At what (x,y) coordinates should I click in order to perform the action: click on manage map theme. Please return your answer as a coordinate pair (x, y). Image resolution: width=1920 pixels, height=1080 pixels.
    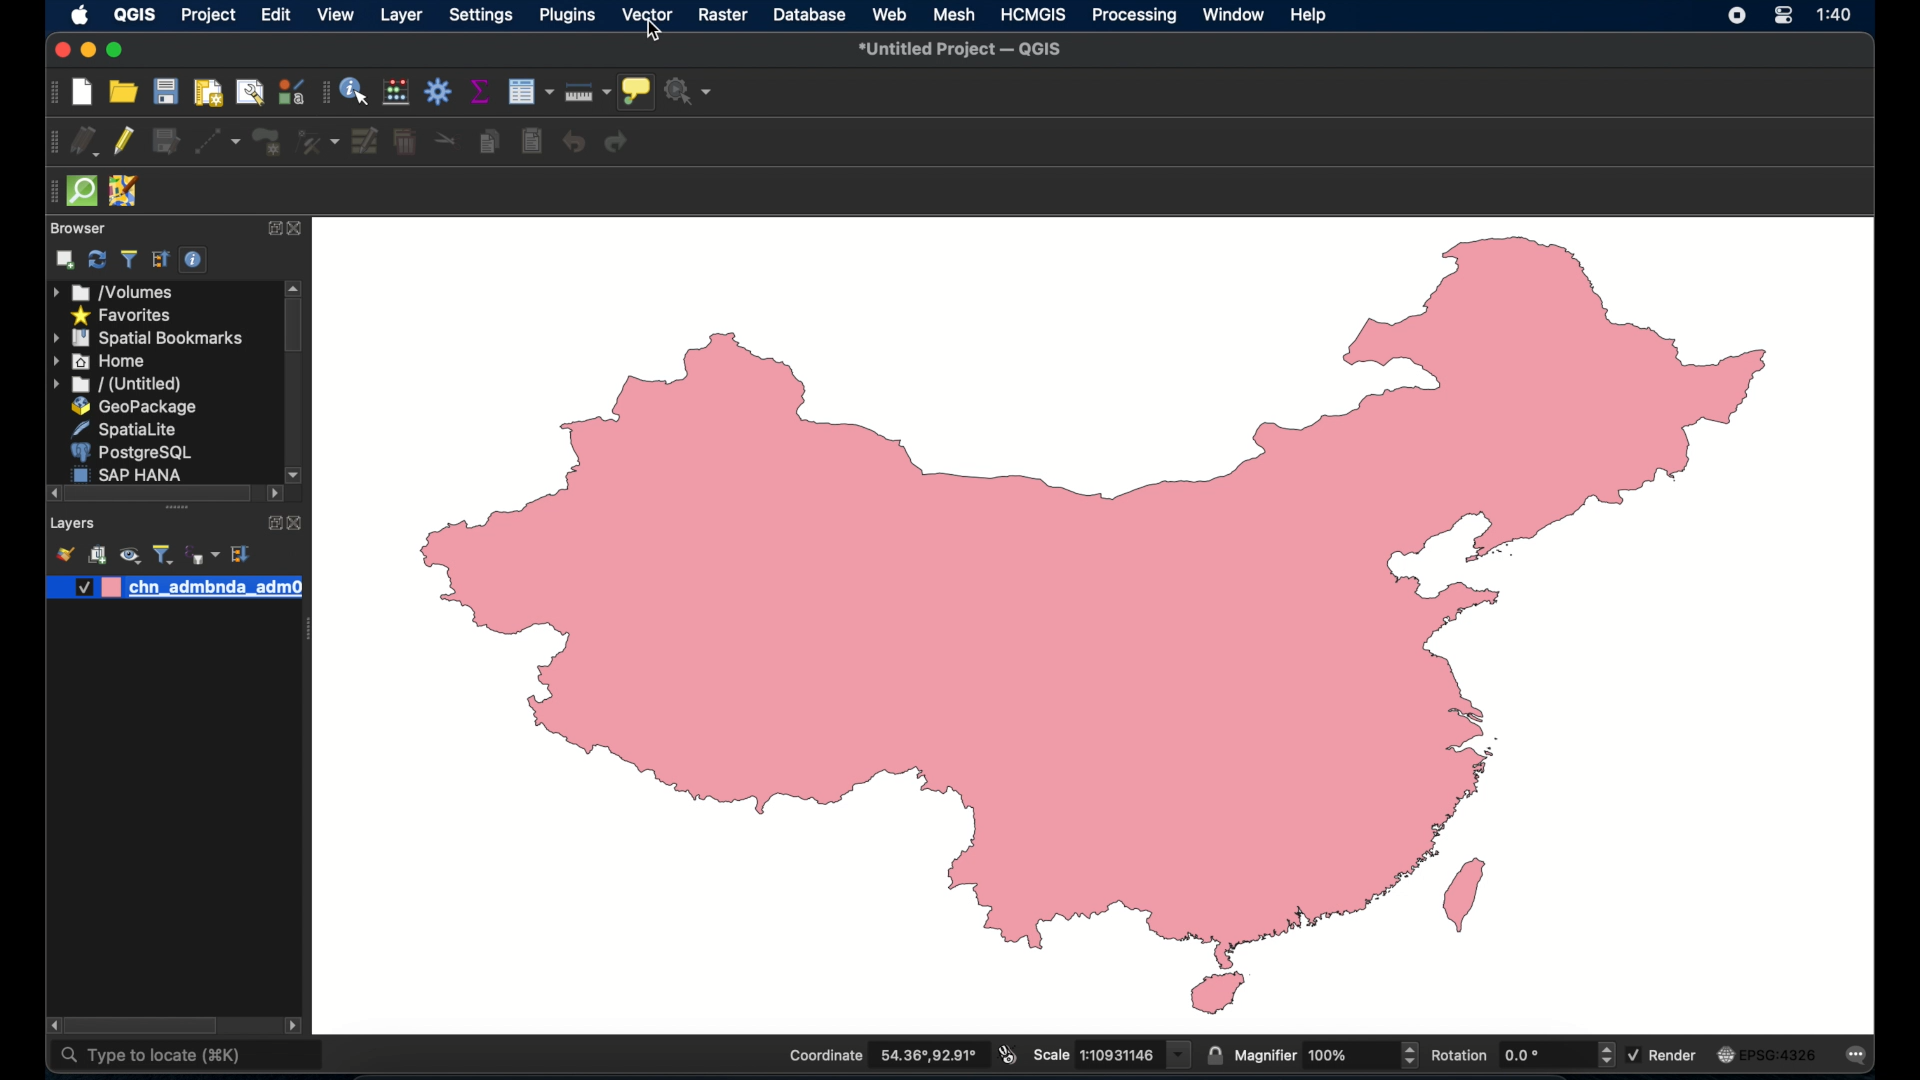
    Looking at the image, I should click on (131, 555).